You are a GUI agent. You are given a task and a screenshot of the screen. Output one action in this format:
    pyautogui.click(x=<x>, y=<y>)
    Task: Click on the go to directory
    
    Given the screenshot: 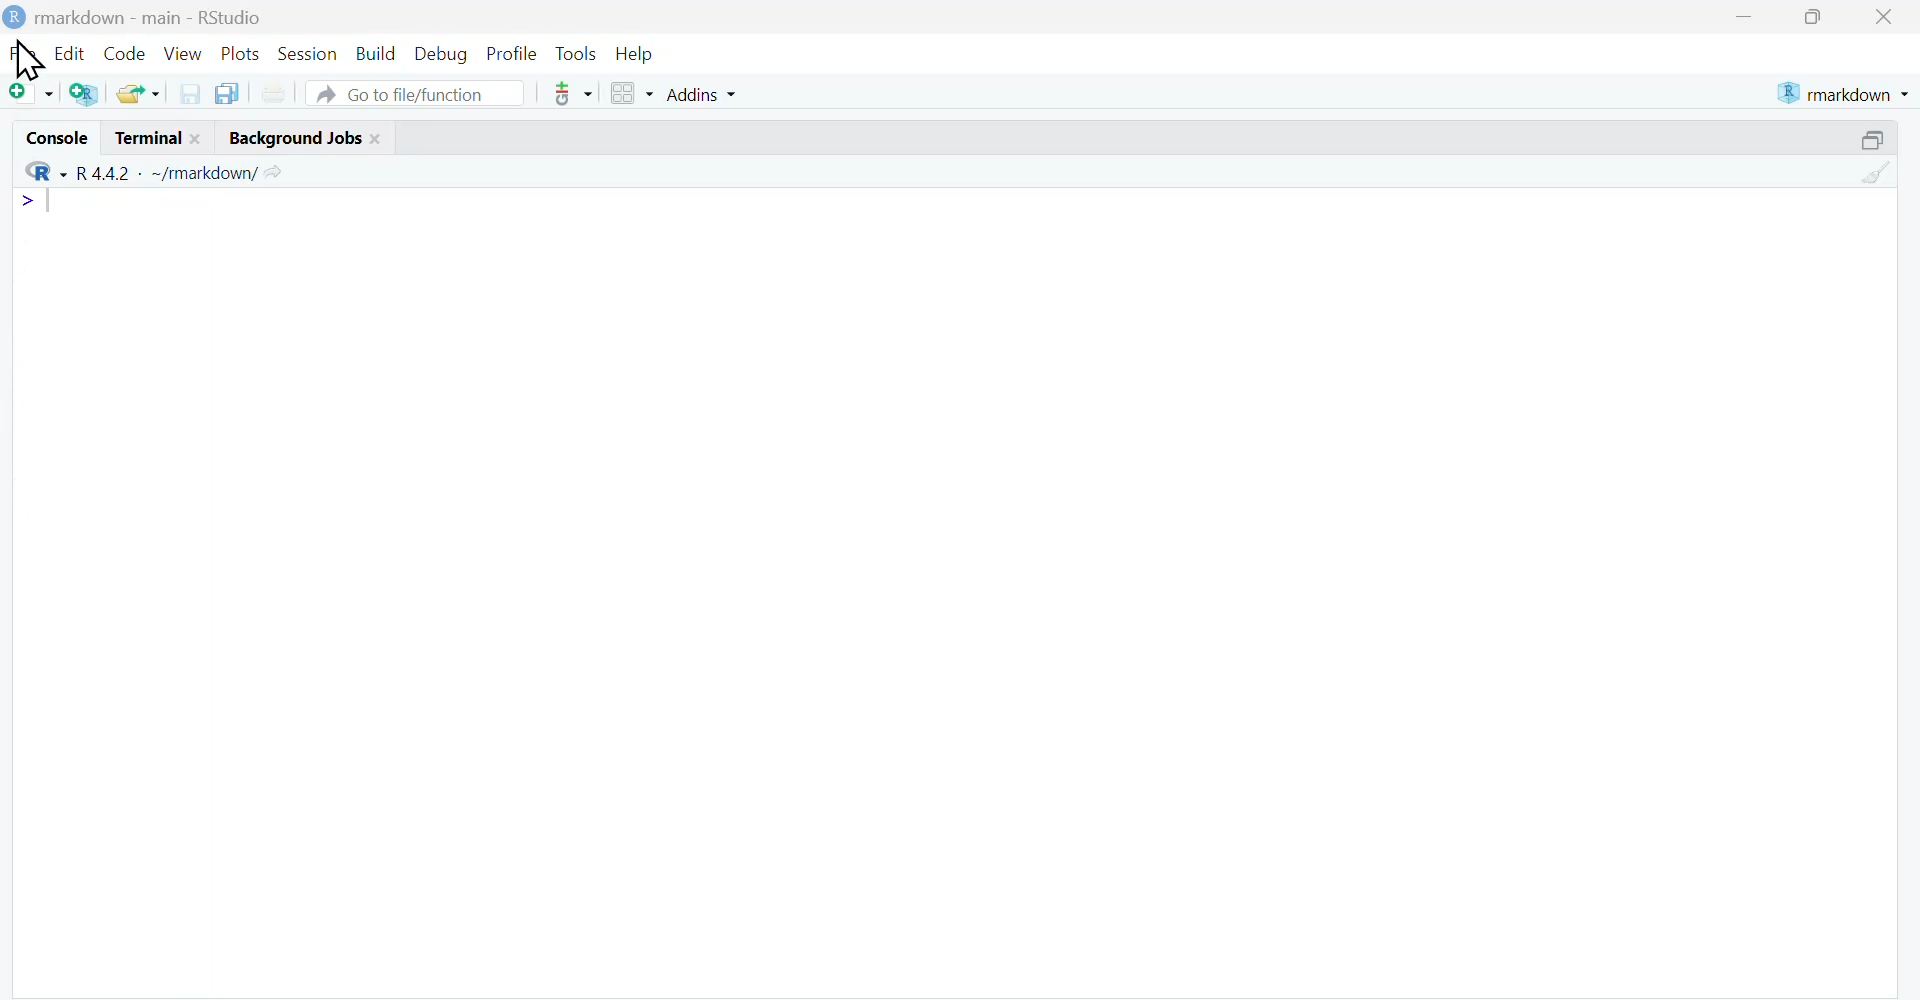 What is the action you would take?
    pyautogui.click(x=276, y=172)
    